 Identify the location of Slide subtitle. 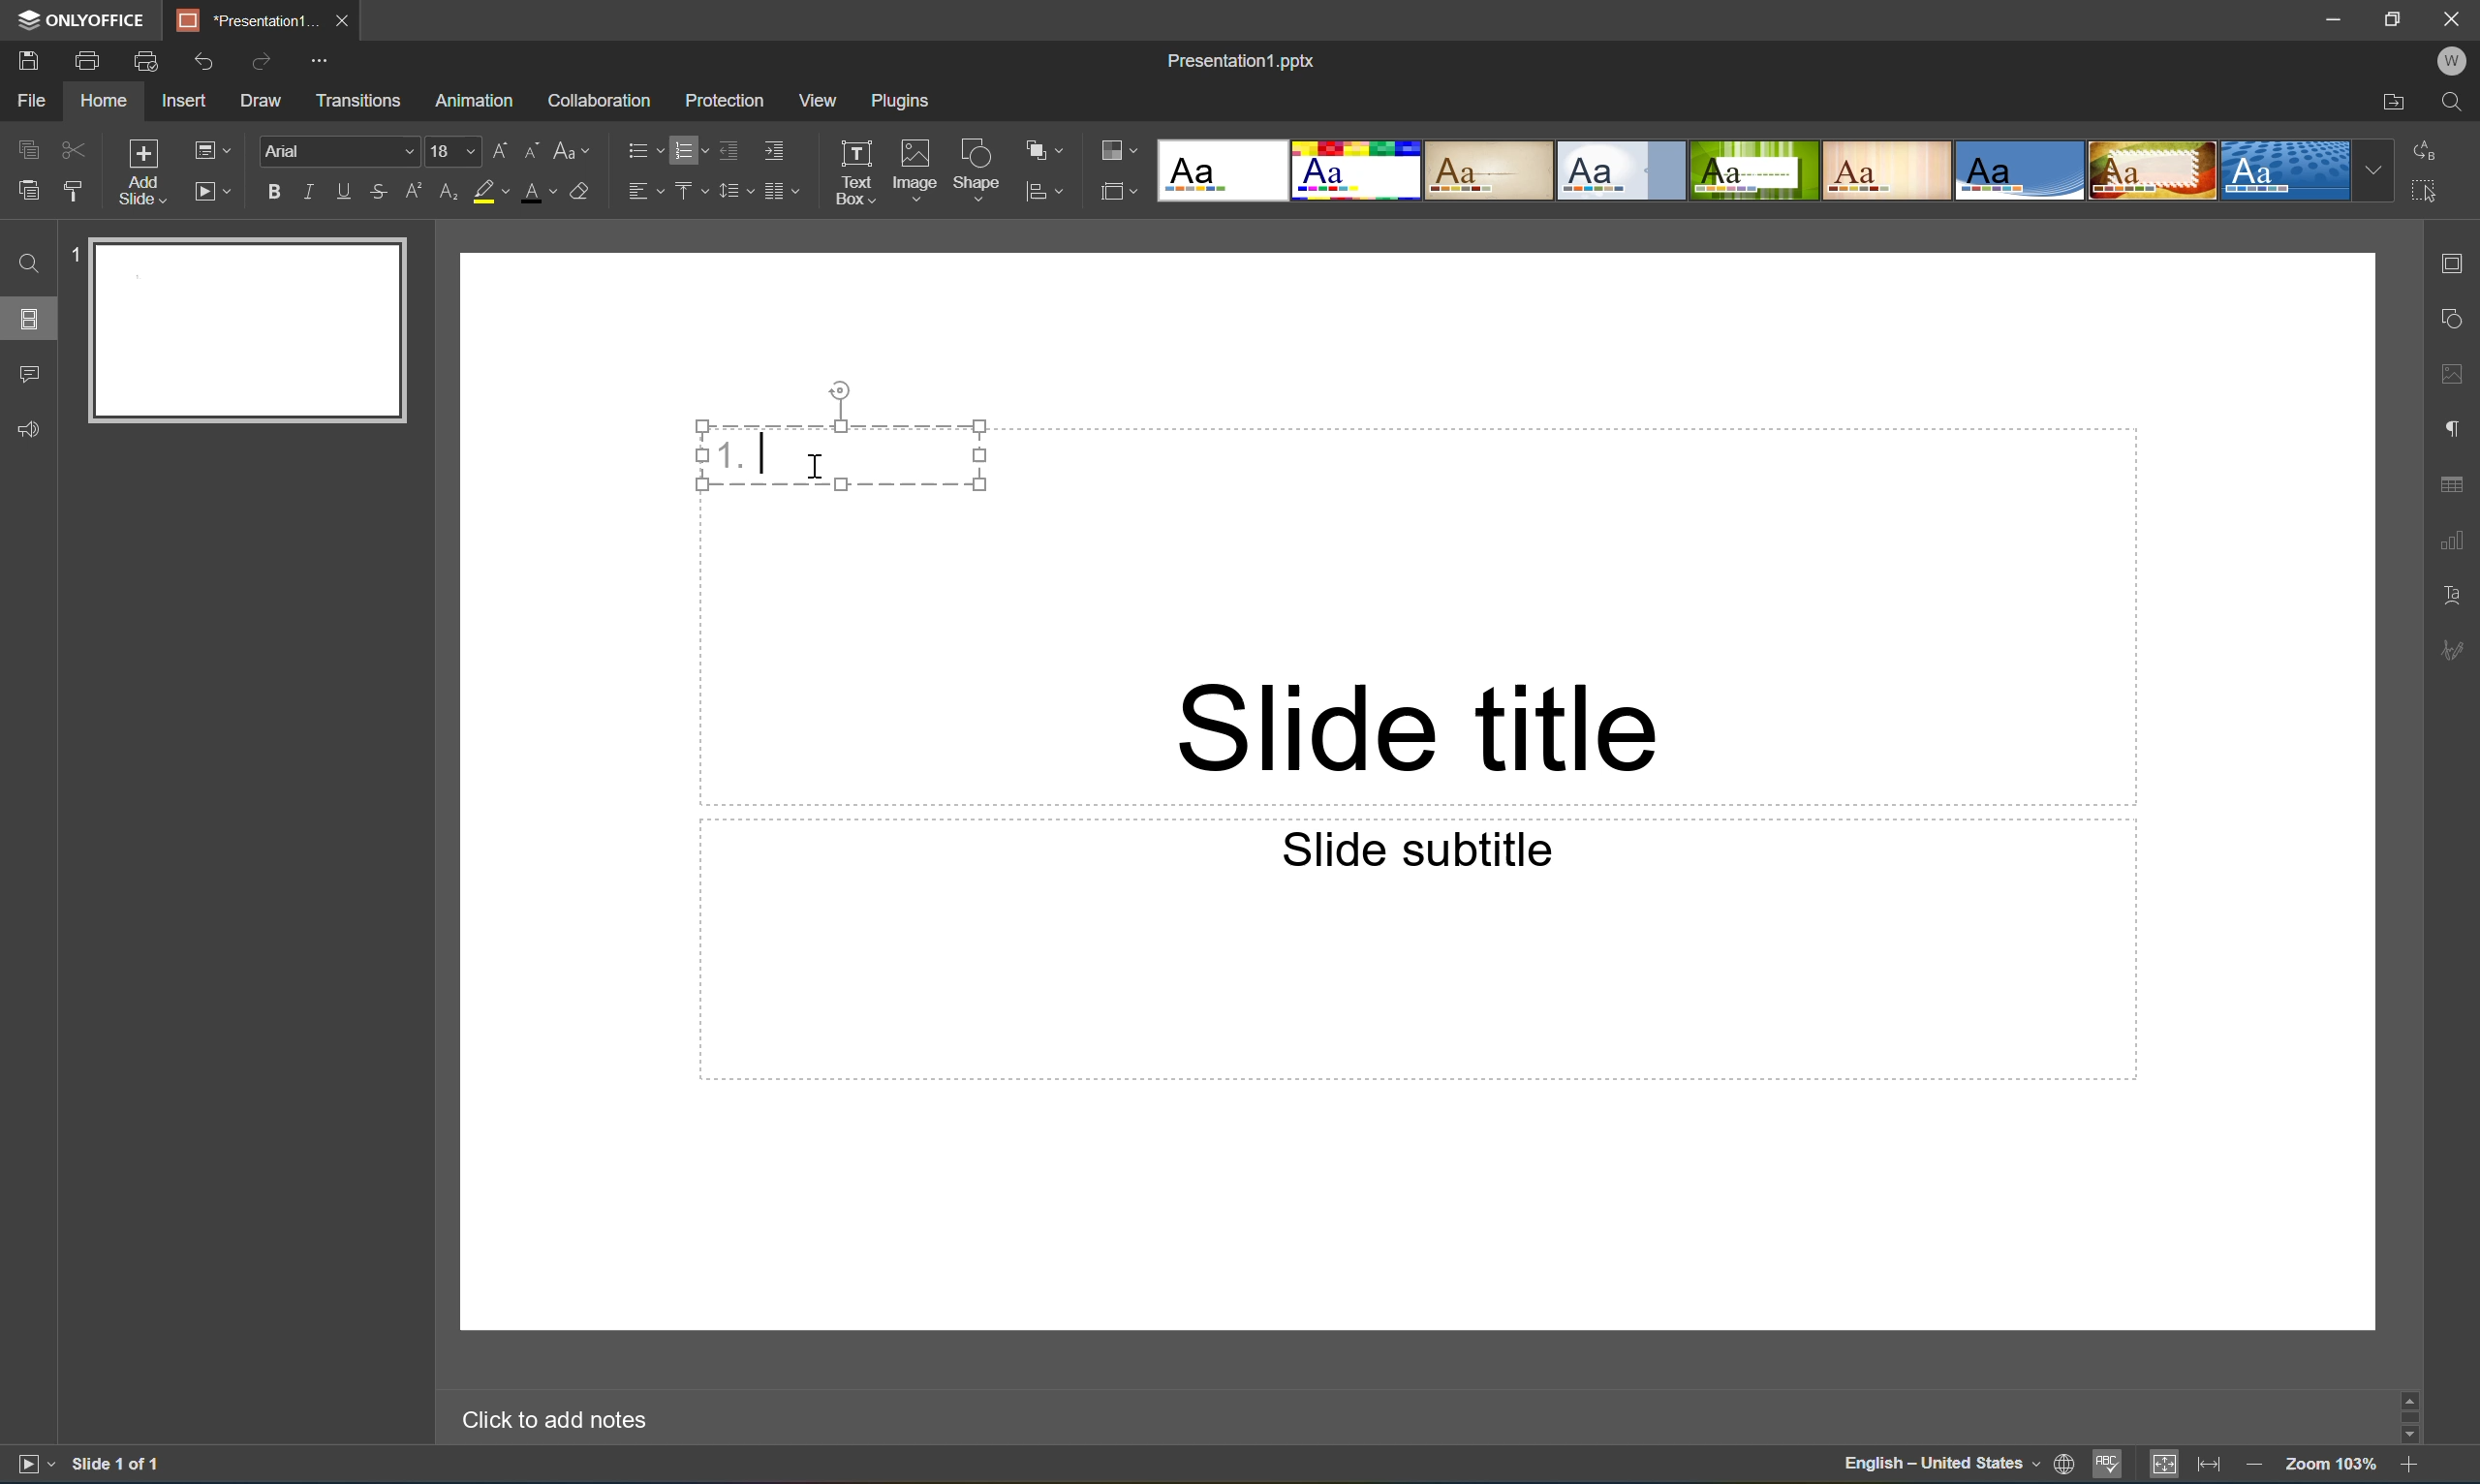
(1411, 847).